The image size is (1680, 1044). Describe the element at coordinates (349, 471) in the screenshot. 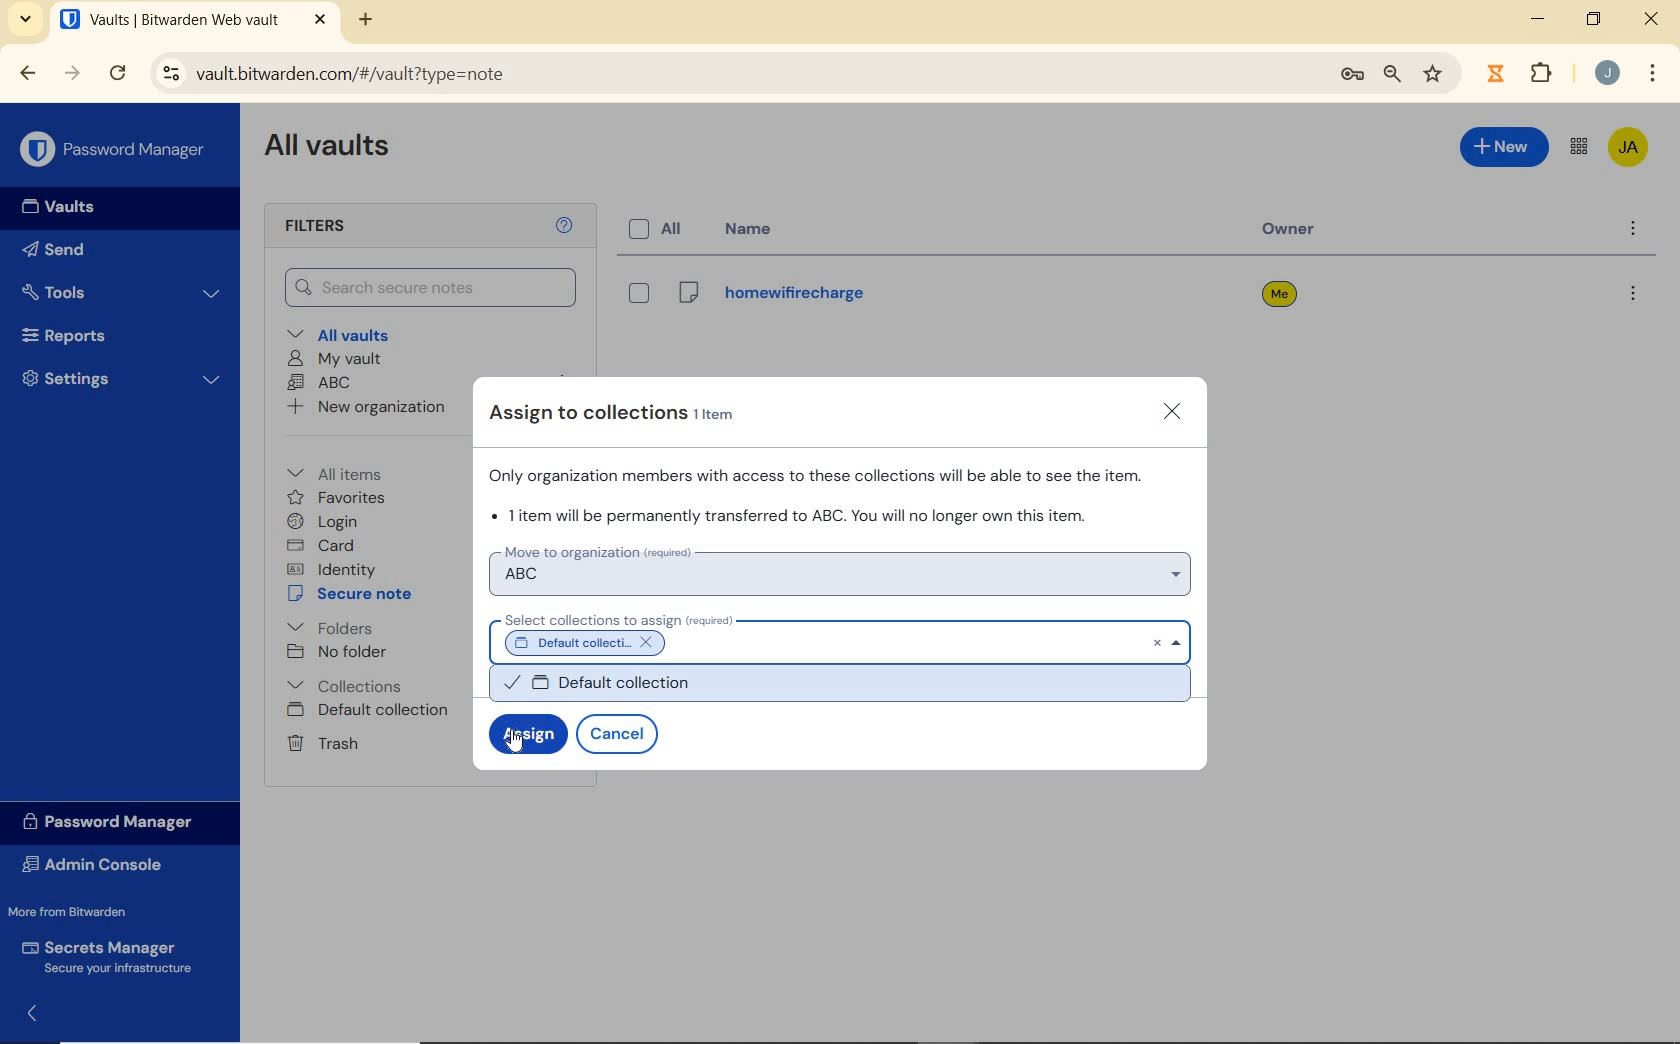

I see `All items` at that location.